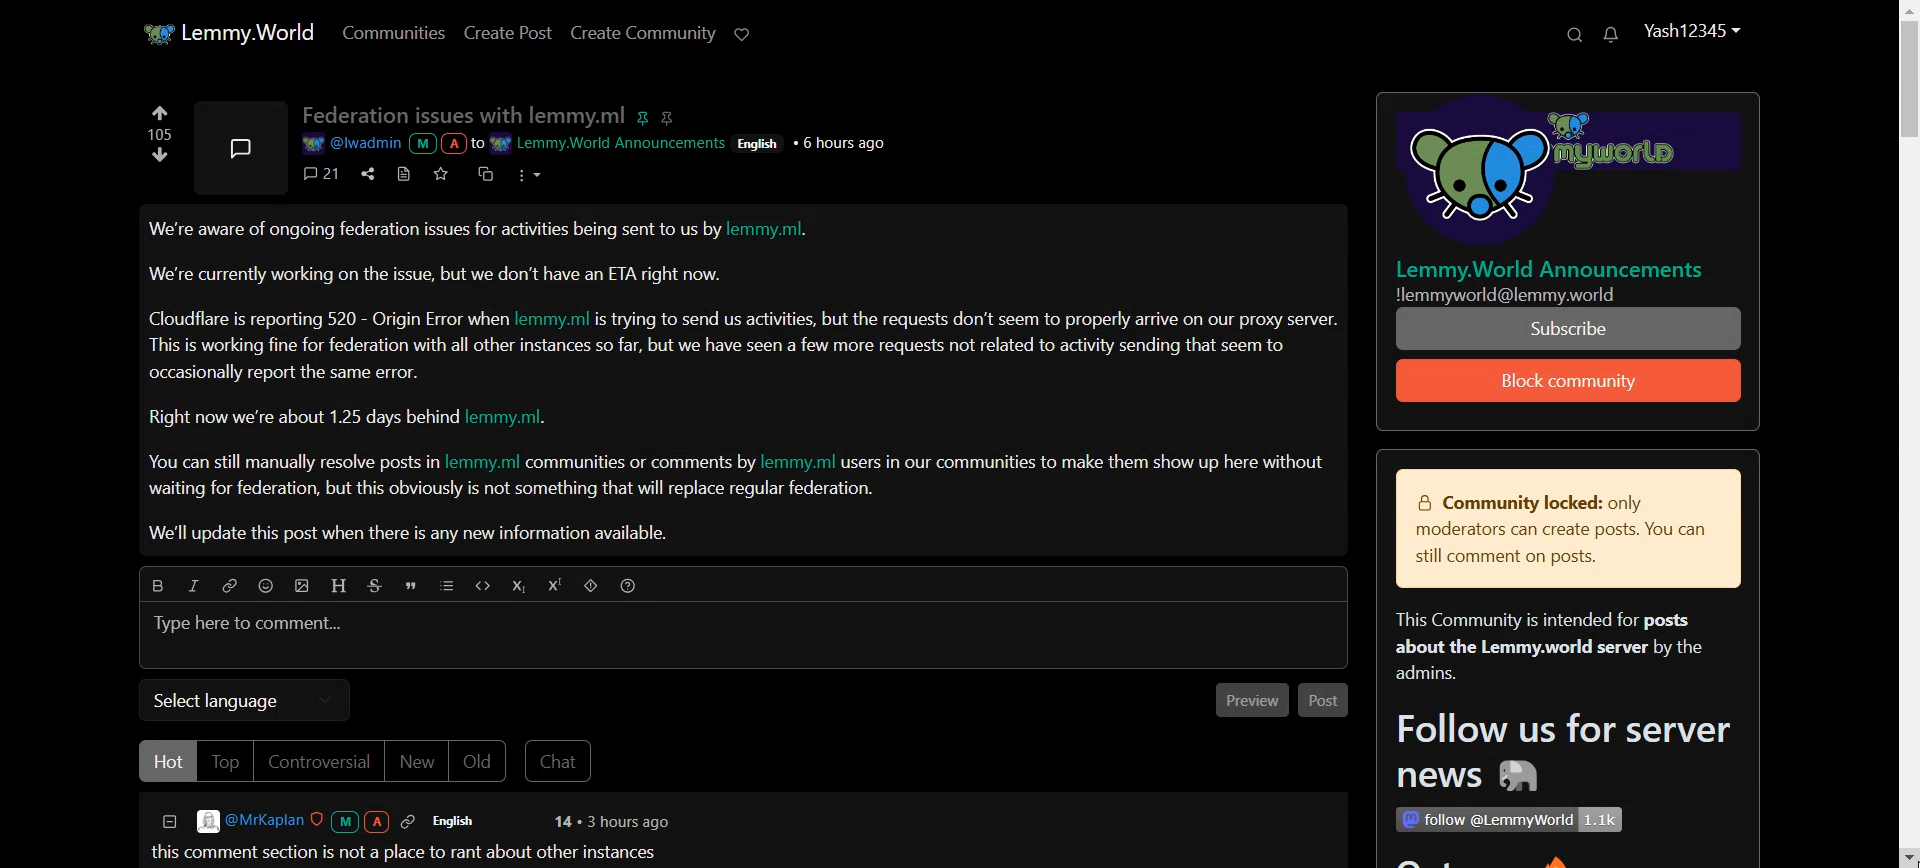  Describe the element at coordinates (1567, 380) in the screenshot. I see `Block community` at that location.